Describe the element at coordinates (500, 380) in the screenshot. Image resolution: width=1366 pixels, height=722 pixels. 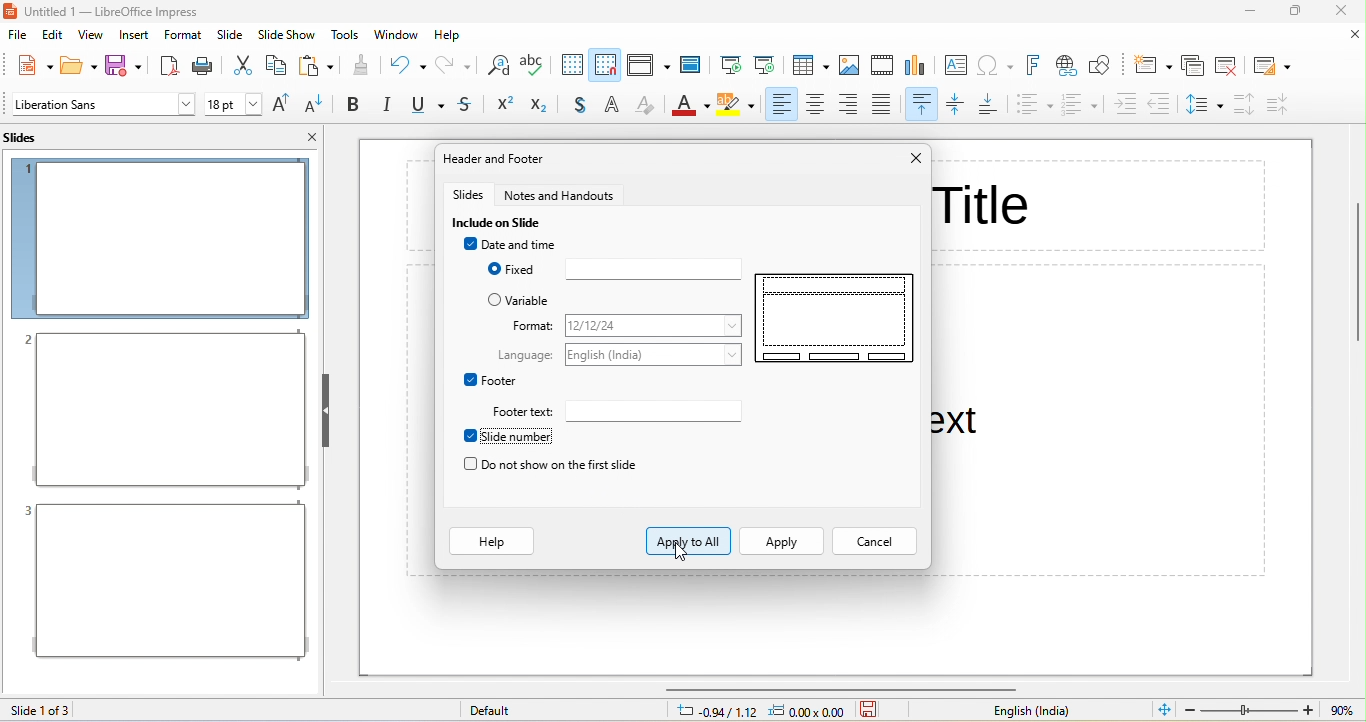
I see `footer` at that location.